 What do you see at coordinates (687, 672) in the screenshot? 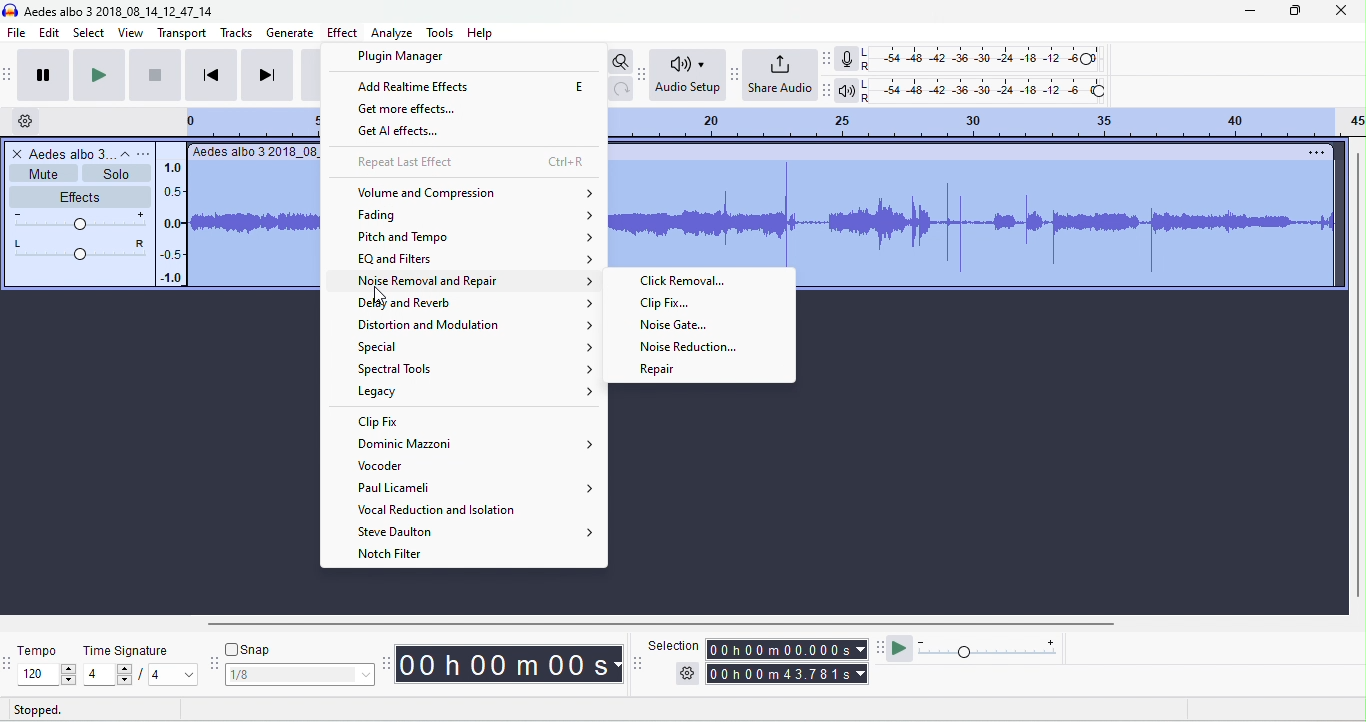
I see `selection options` at bounding box center [687, 672].